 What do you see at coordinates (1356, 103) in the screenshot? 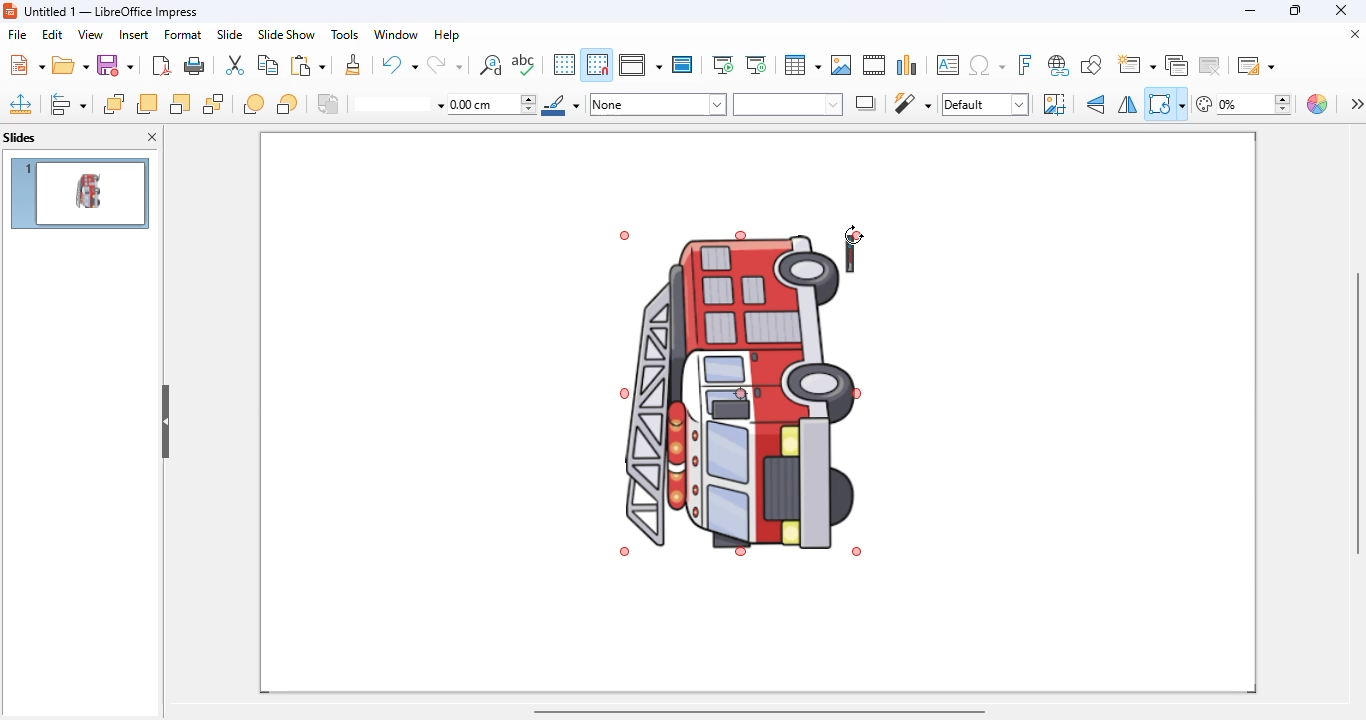
I see `more options` at bounding box center [1356, 103].